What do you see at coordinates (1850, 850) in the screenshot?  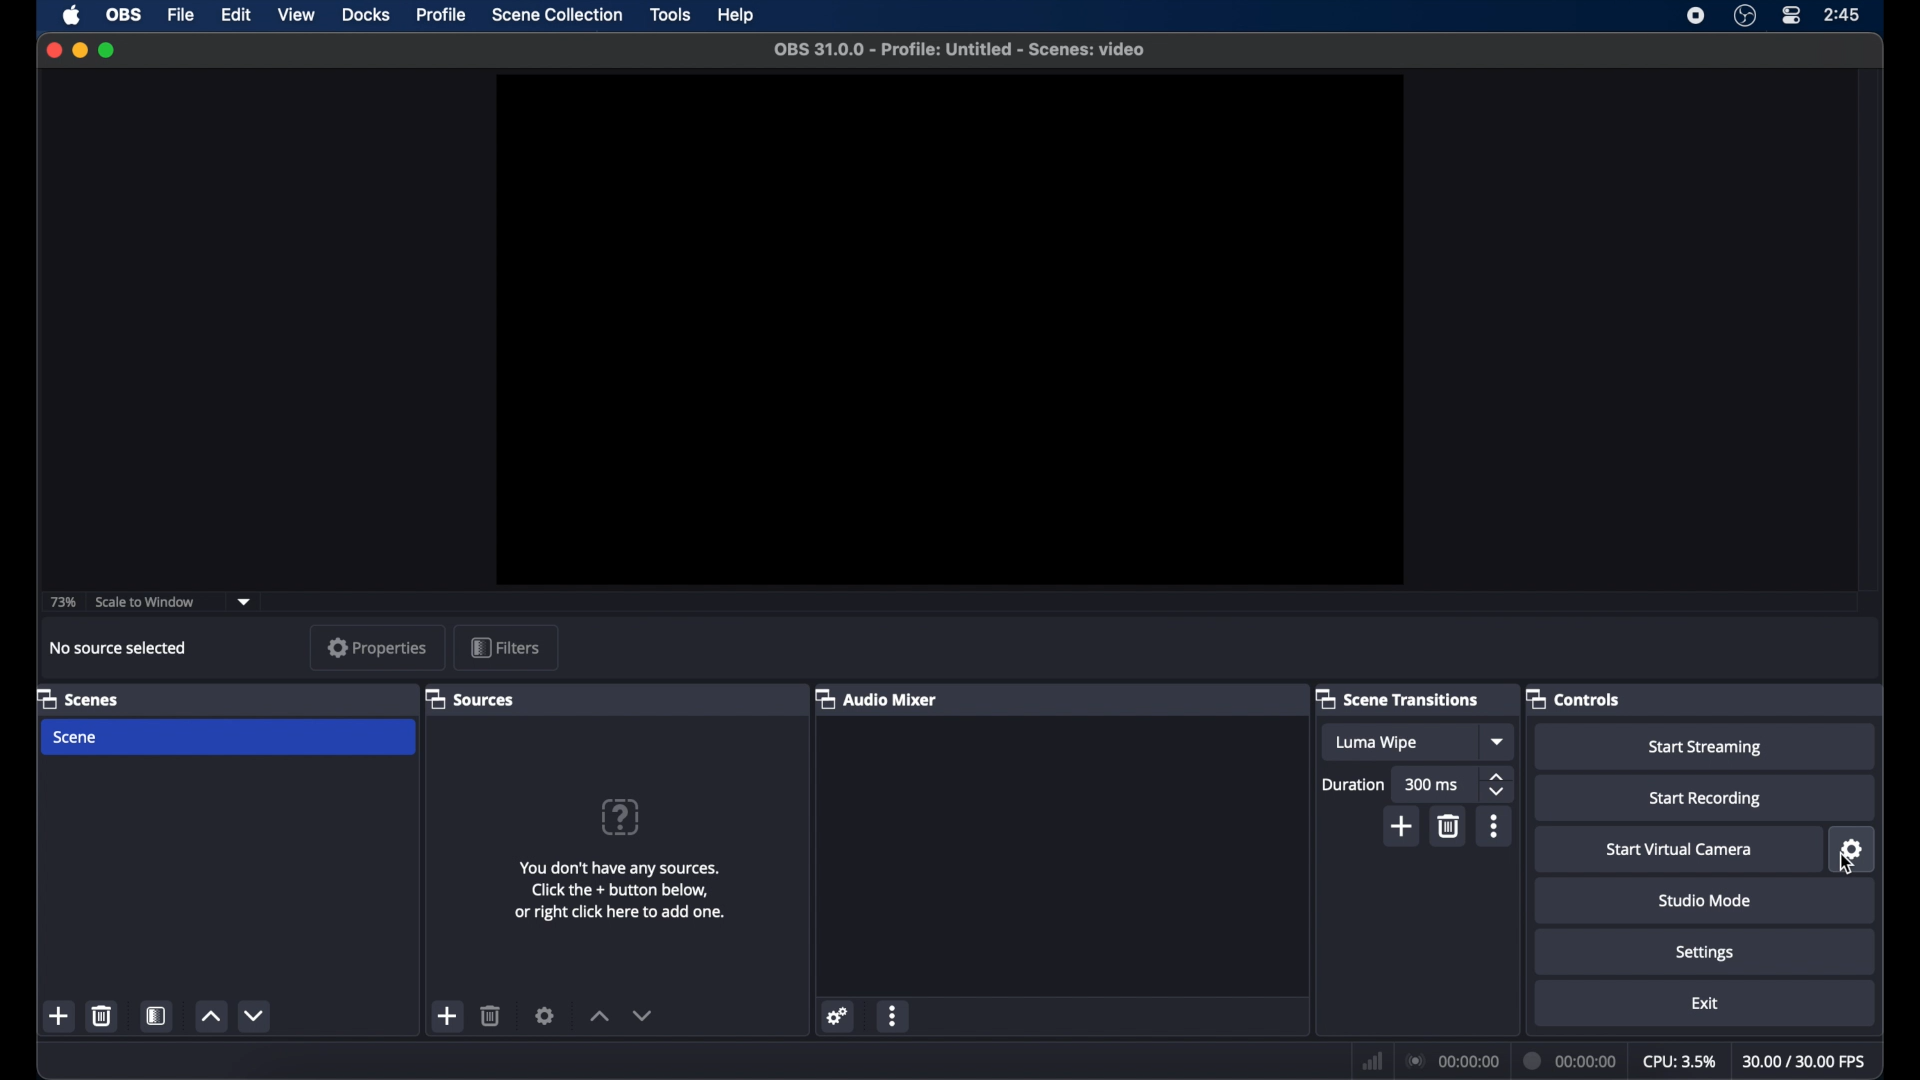 I see `settings` at bounding box center [1850, 850].